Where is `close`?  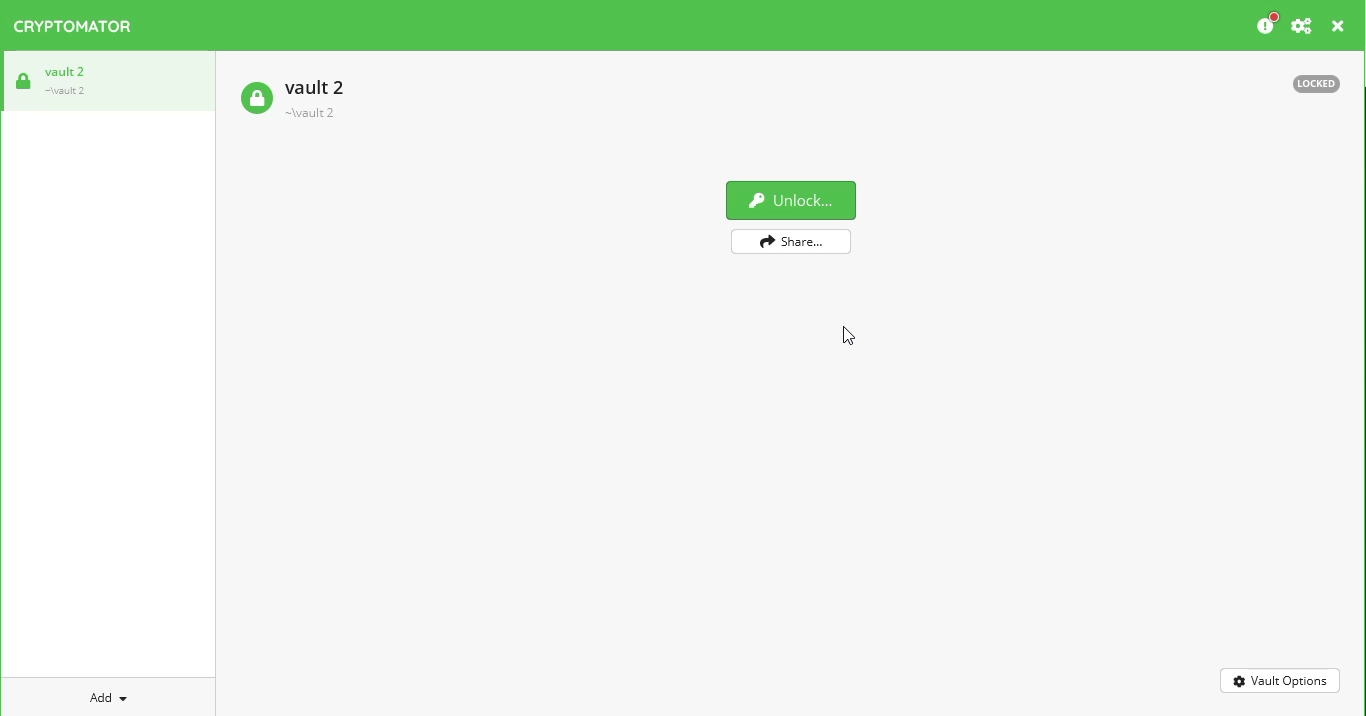 close is located at coordinates (1340, 27).